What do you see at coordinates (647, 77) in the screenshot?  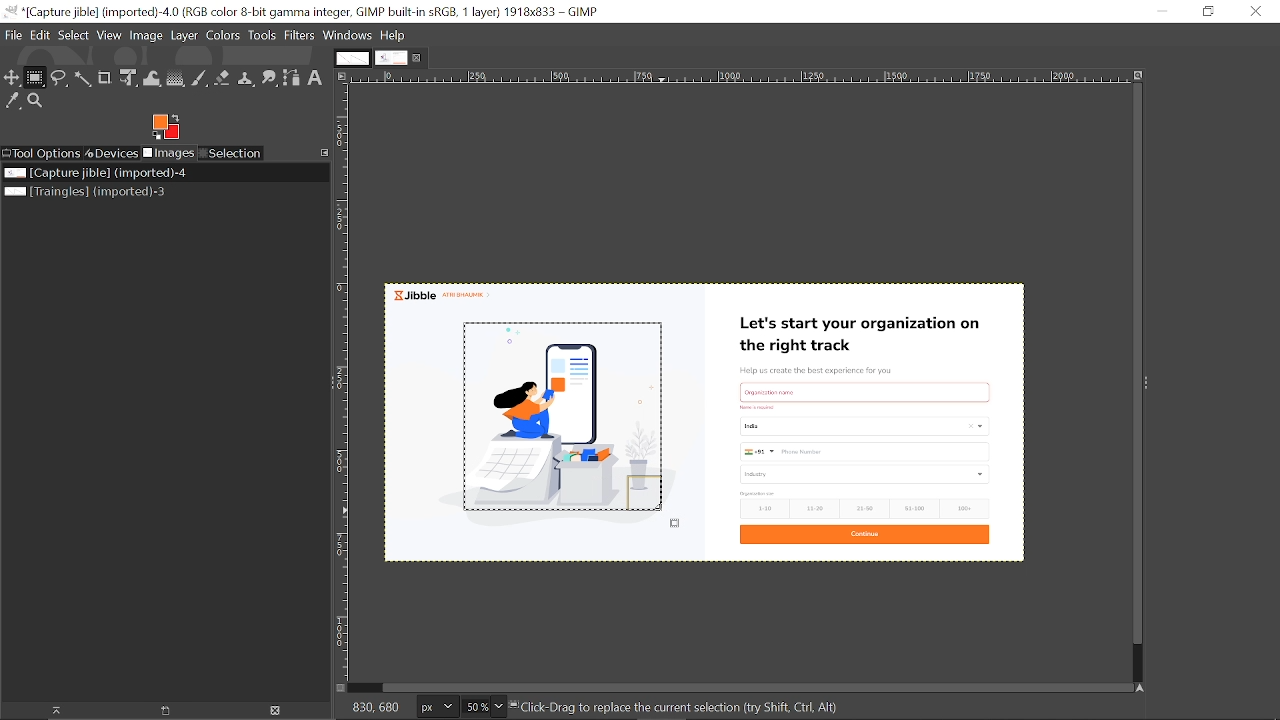 I see `Horizontal label` at bounding box center [647, 77].